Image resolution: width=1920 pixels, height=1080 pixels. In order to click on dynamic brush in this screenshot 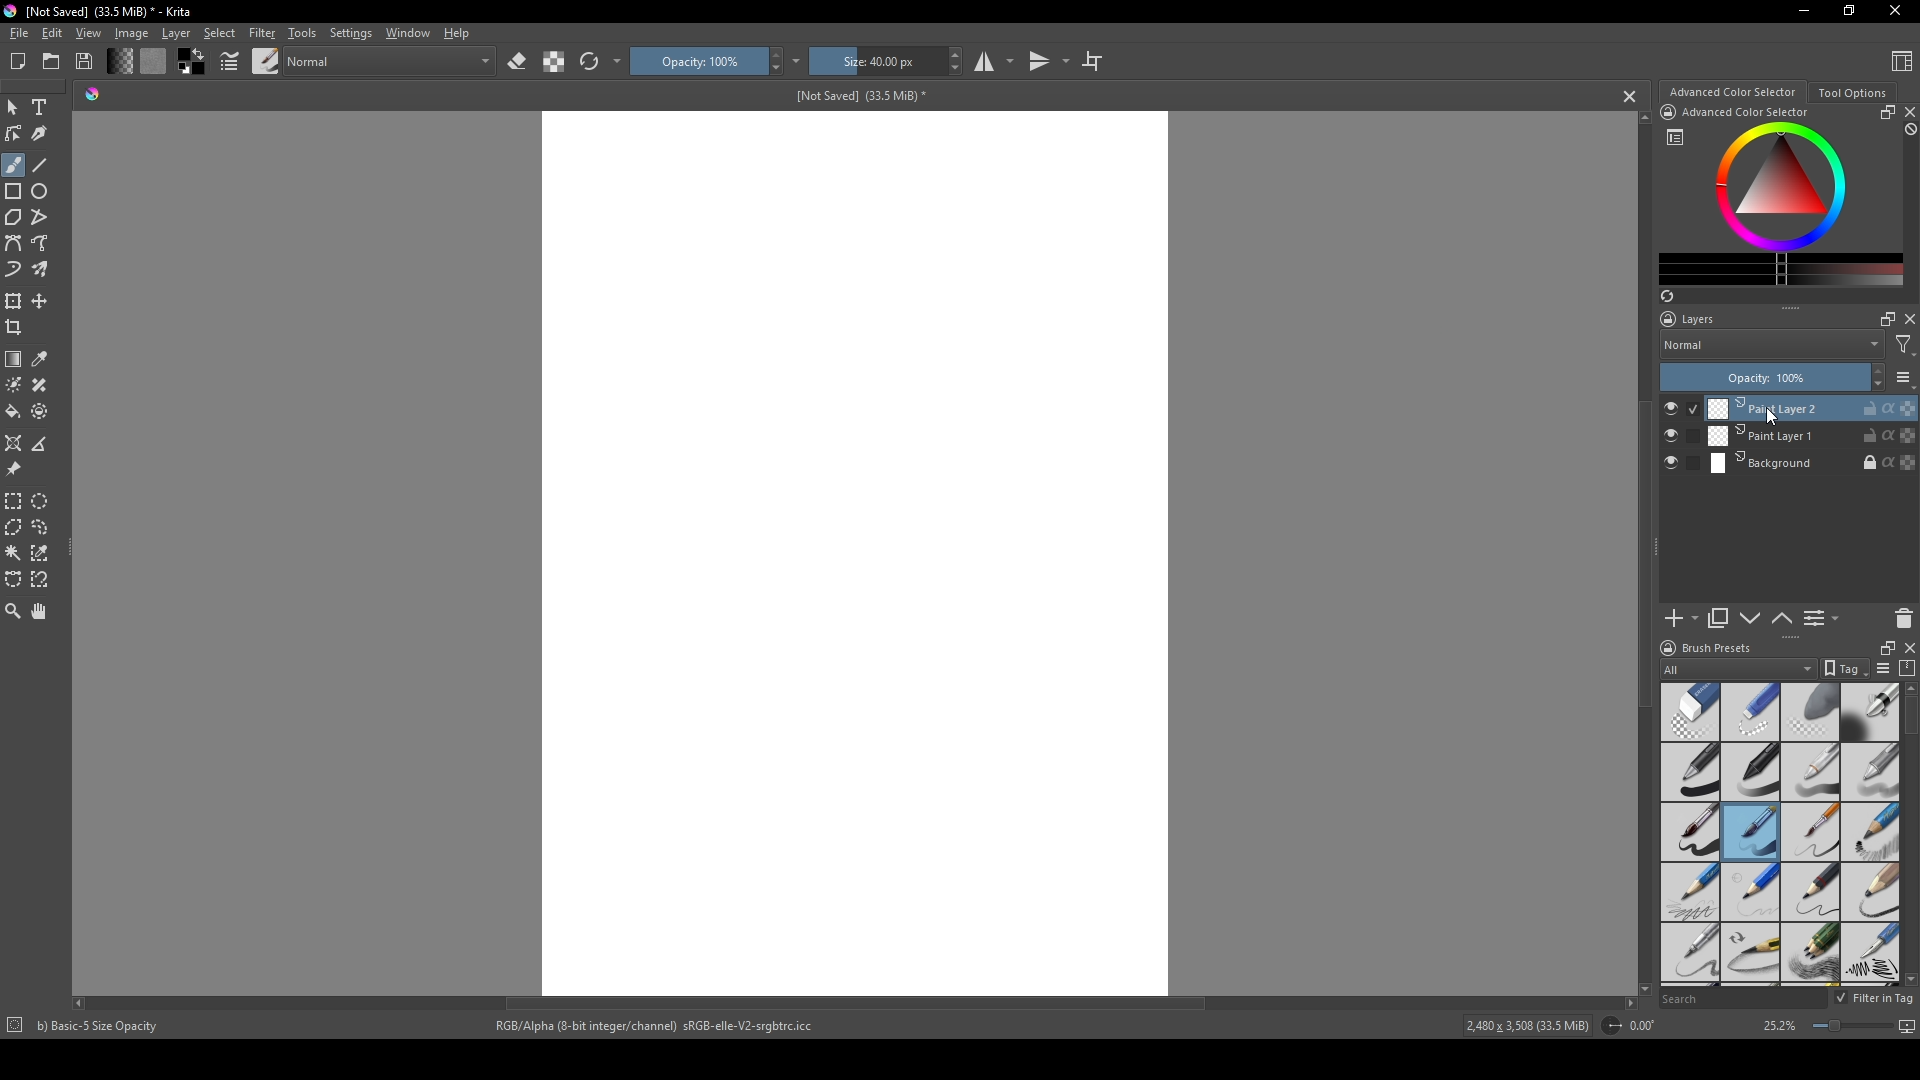, I will do `click(14, 271)`.